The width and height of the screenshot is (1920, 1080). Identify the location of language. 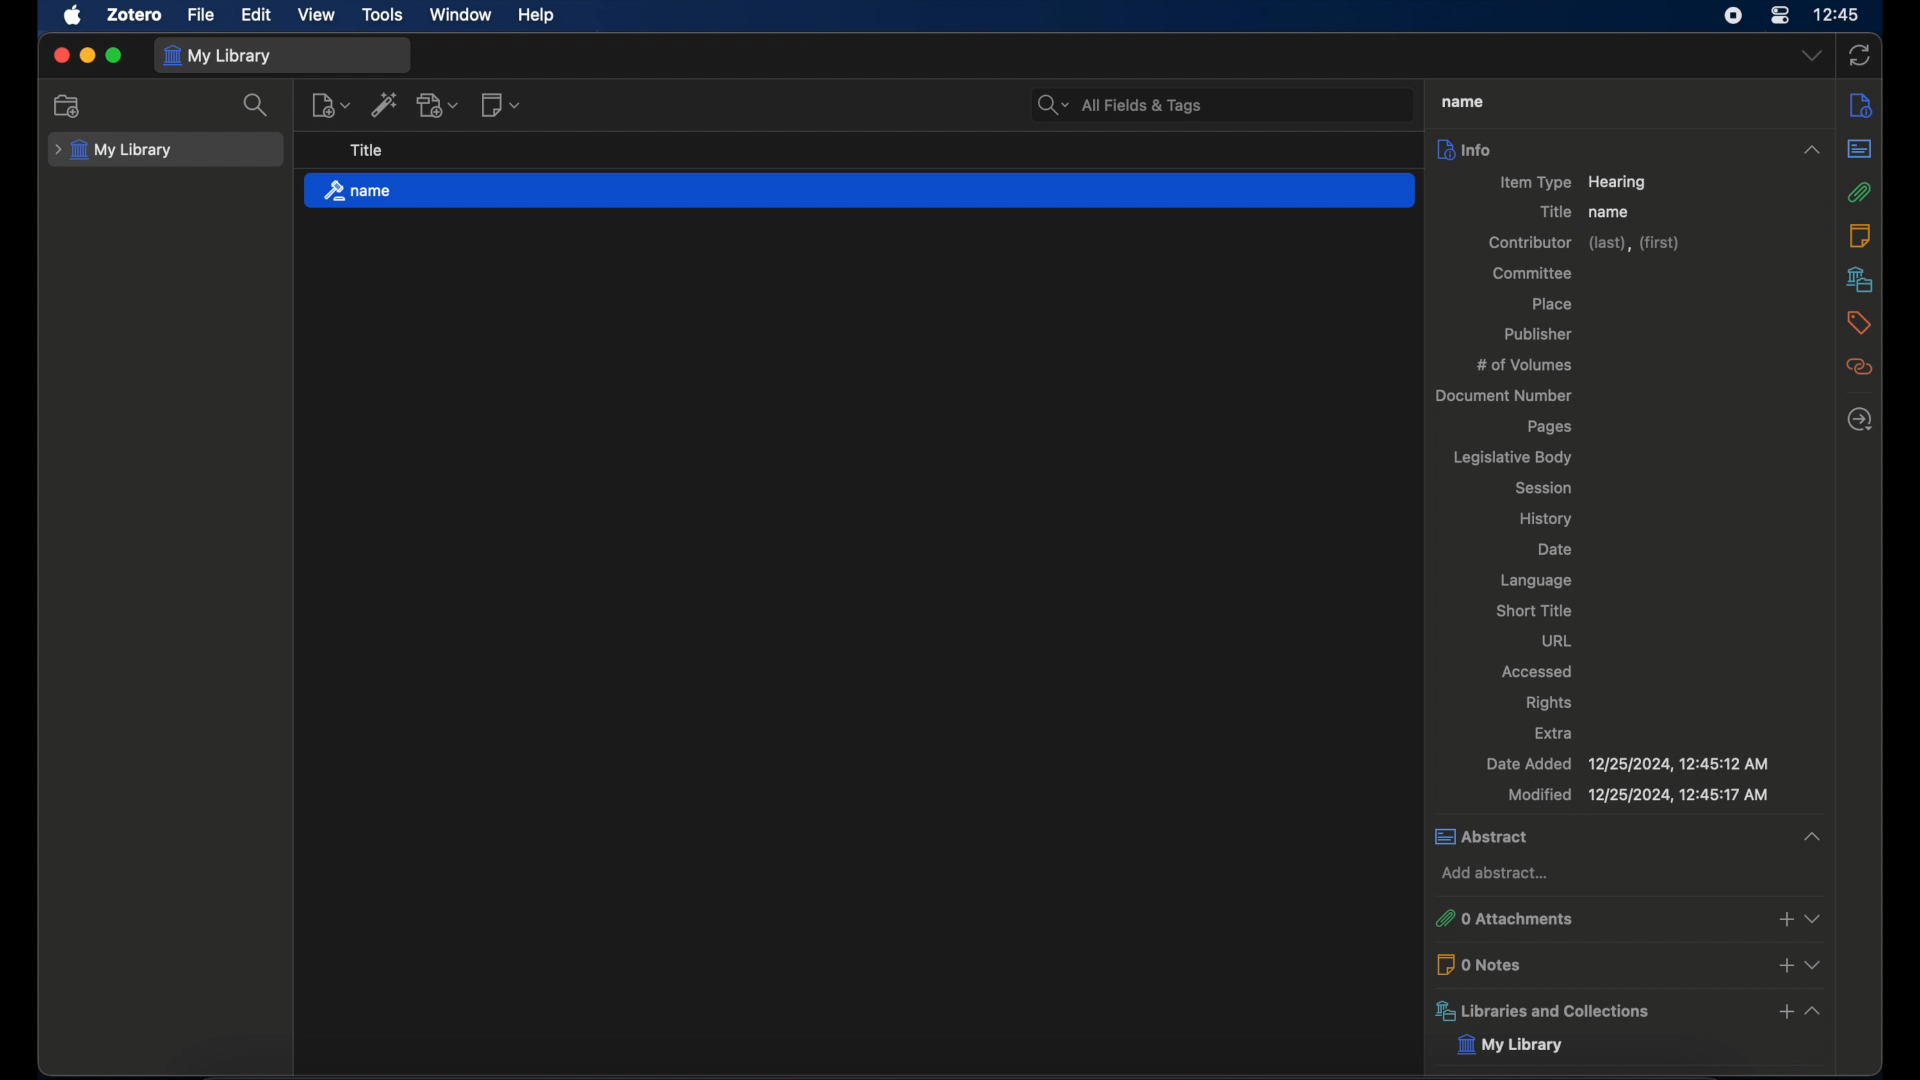
(1536, 580).